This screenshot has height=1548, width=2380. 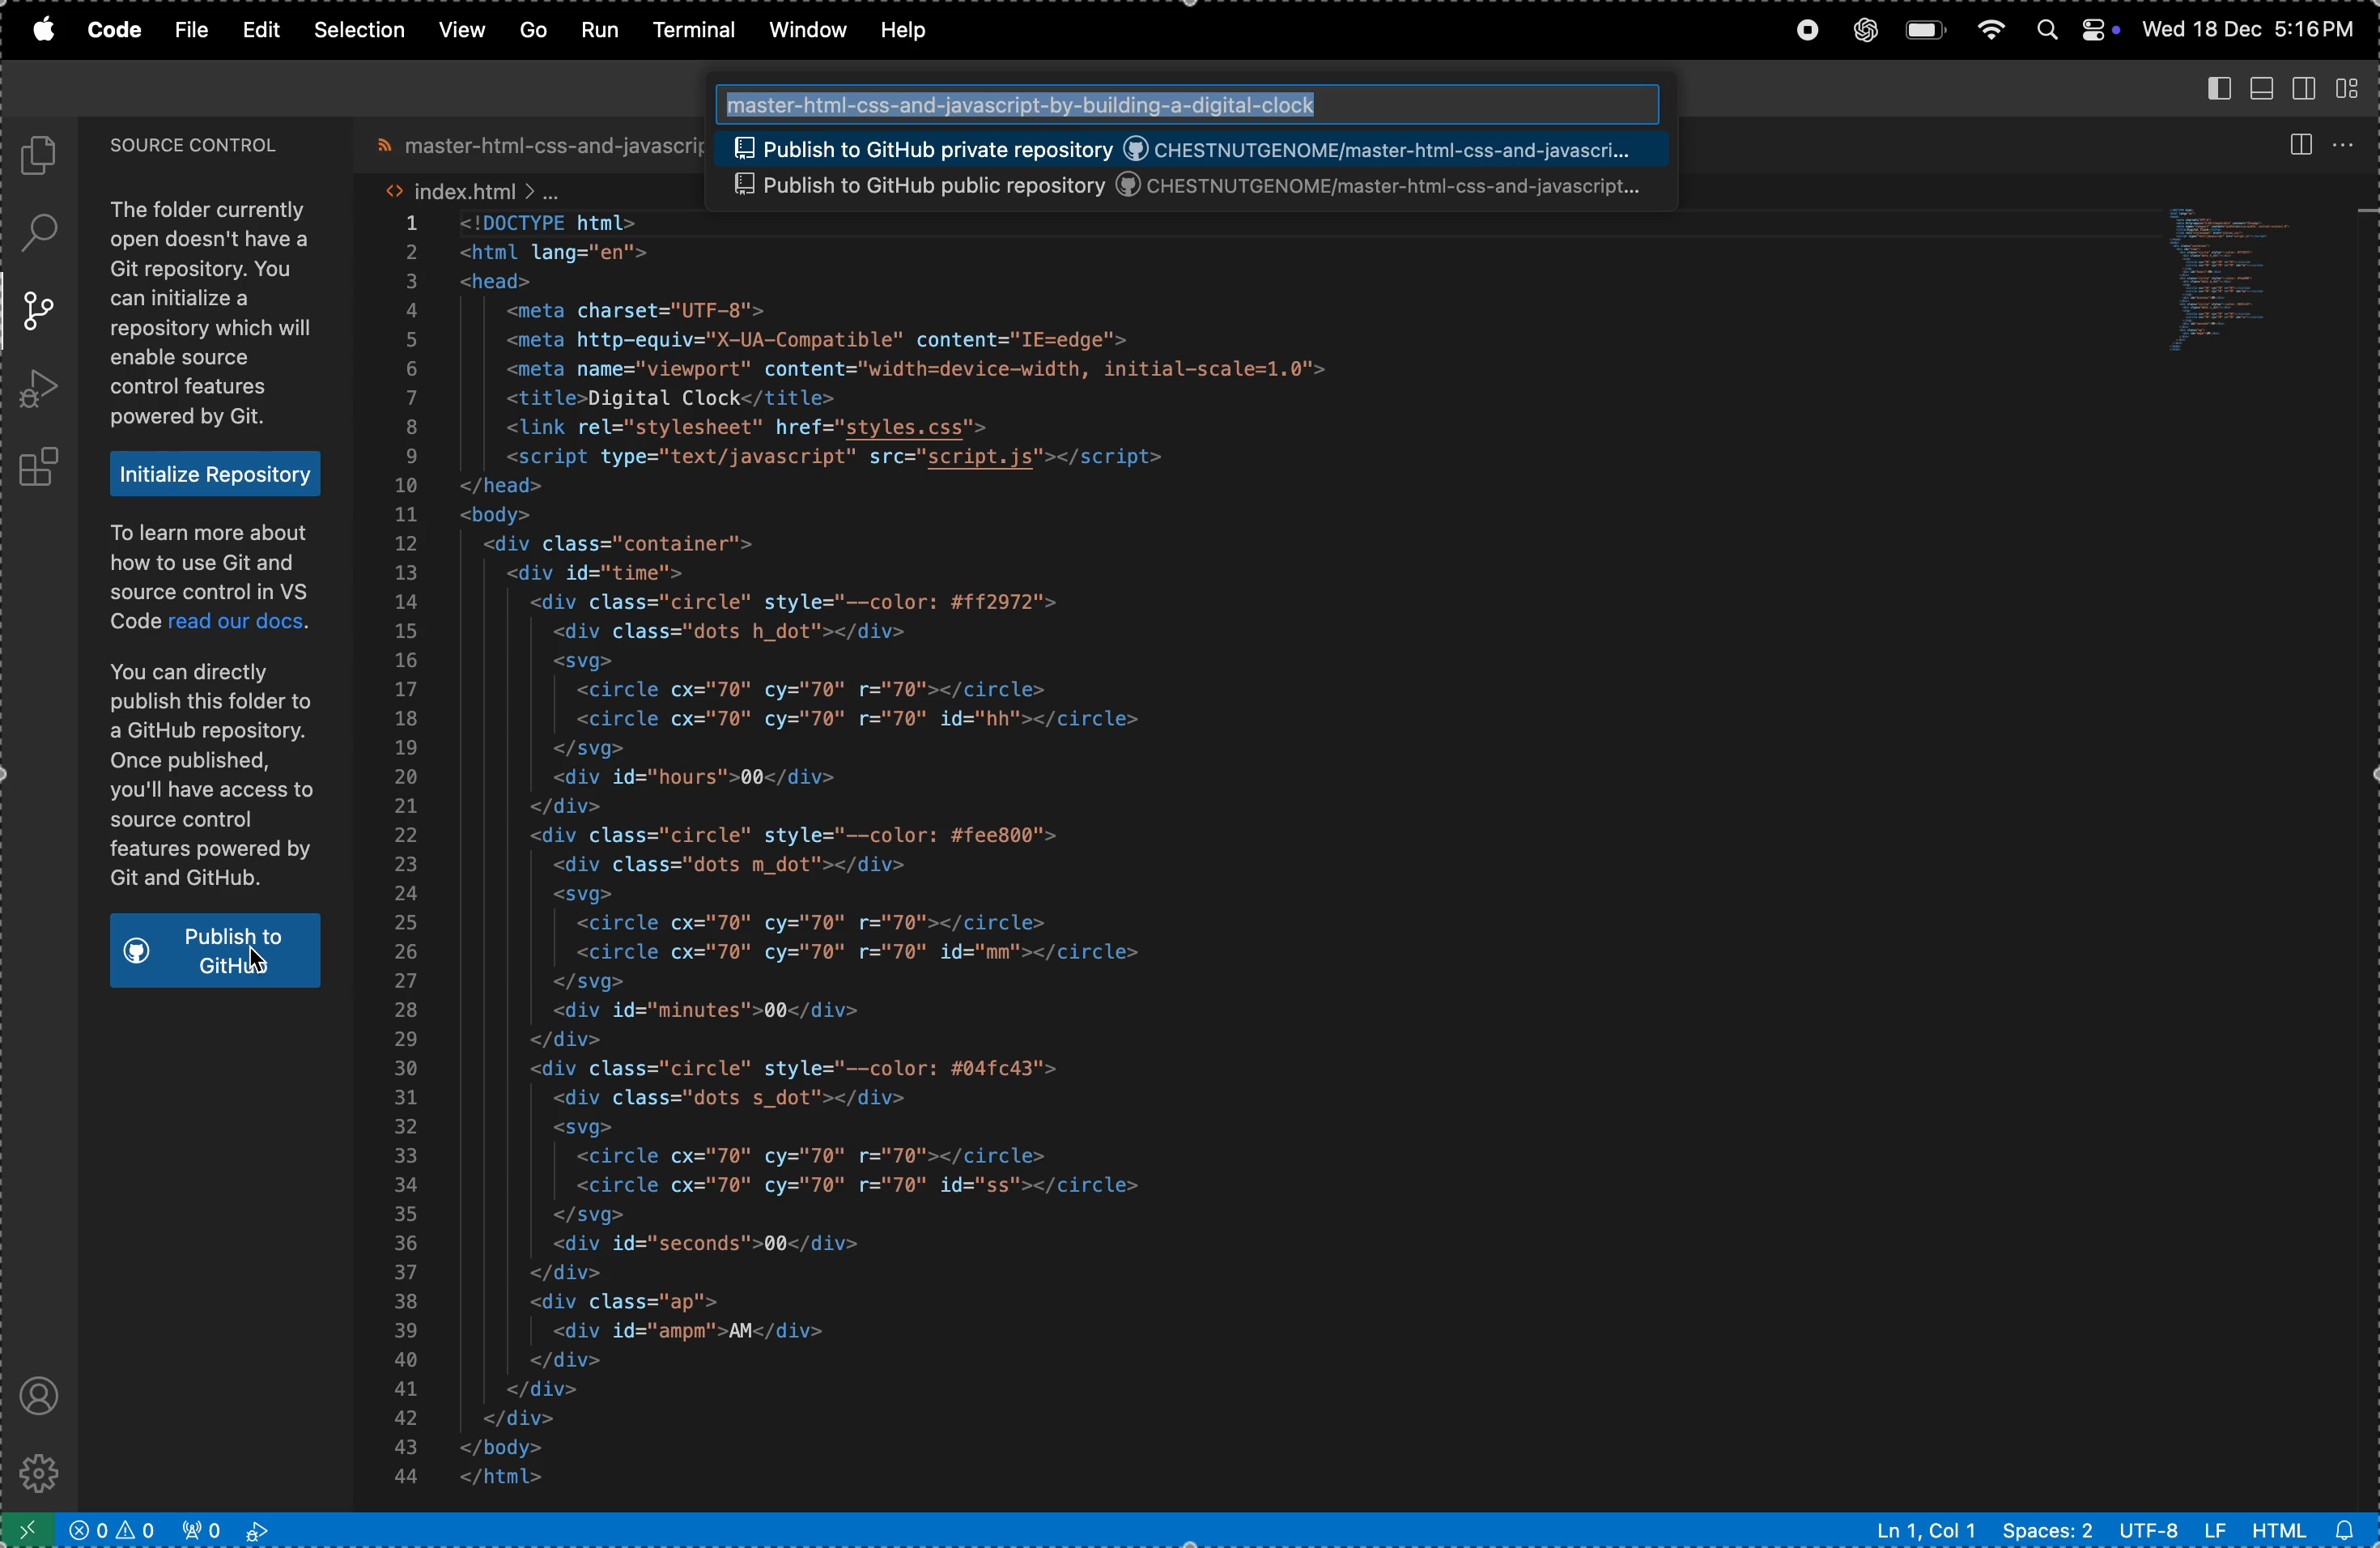 What do you see at coordinates (828, 342) in the screenshot?
I see `<meta http-equiv="X-UA-Compatible" content="IE=edge">` at bounding box center [828, 342].